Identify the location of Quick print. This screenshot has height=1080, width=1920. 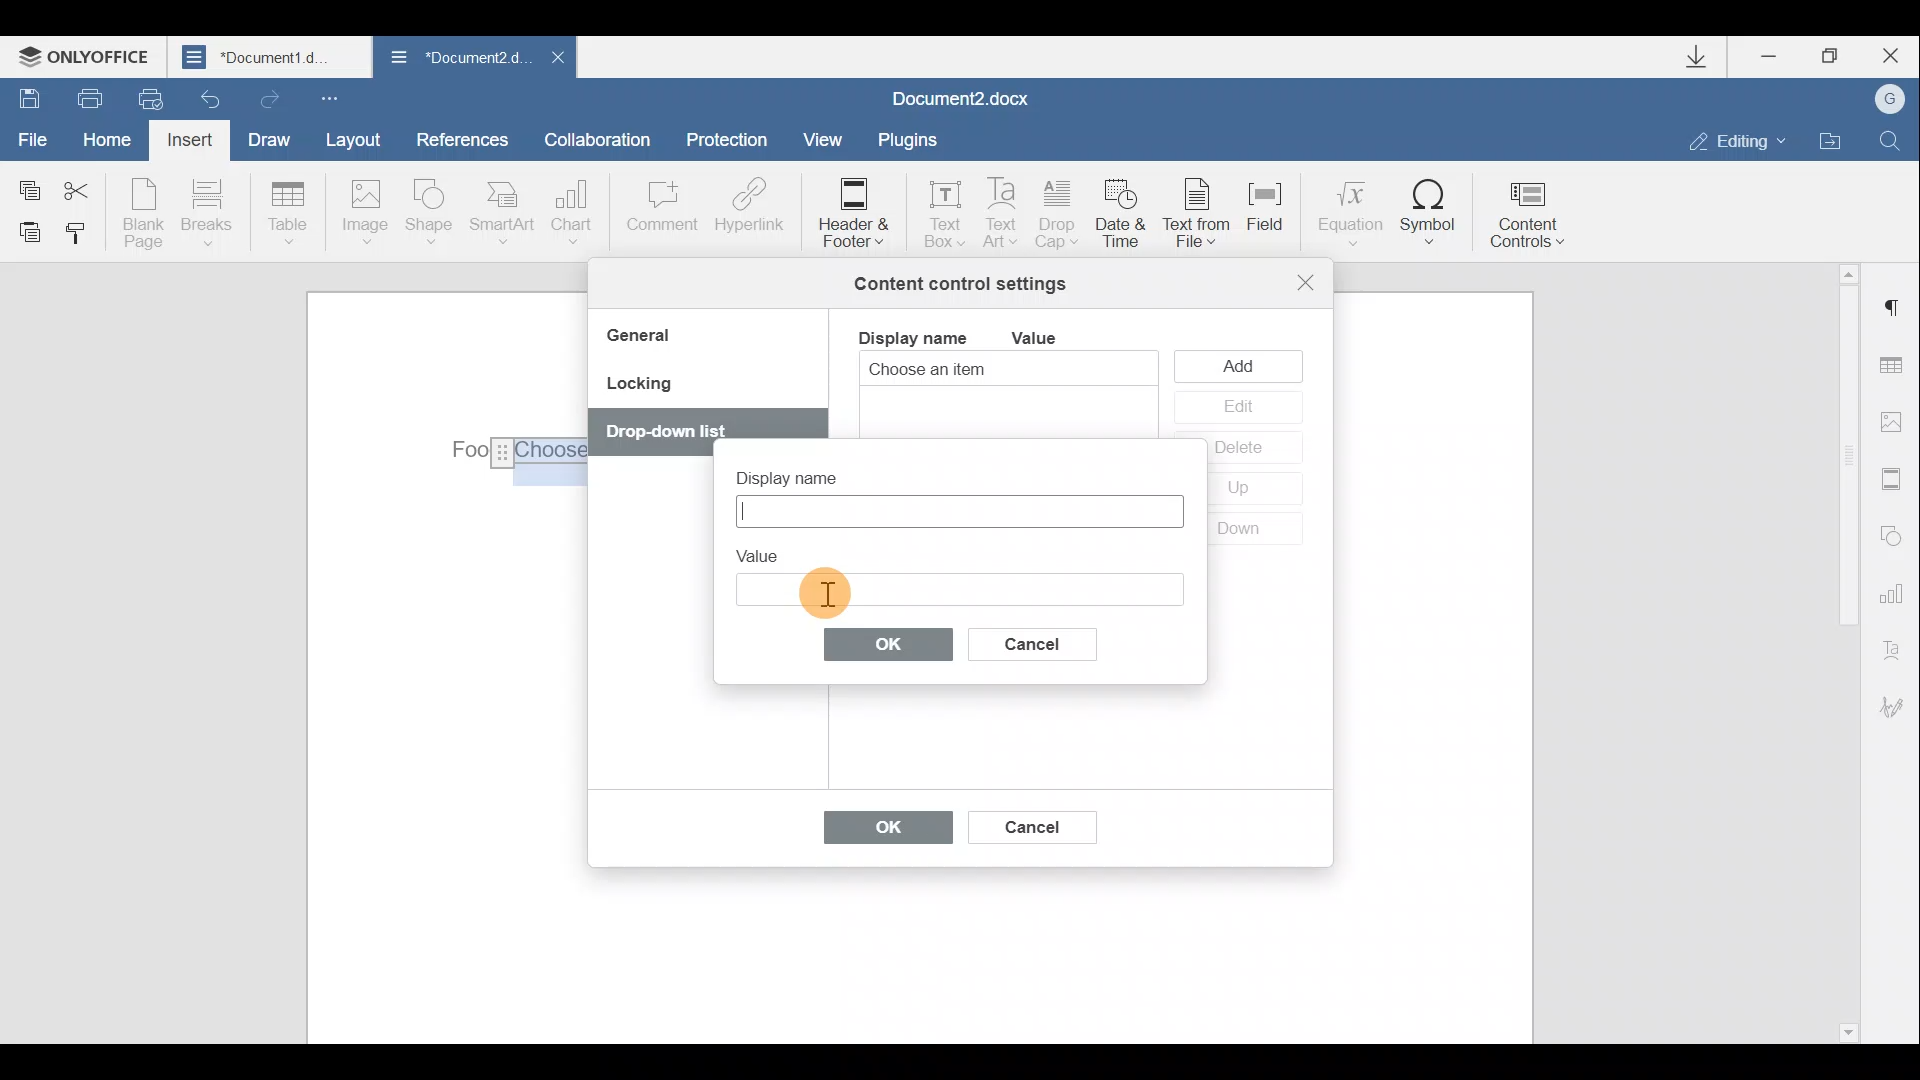
(148, 100).